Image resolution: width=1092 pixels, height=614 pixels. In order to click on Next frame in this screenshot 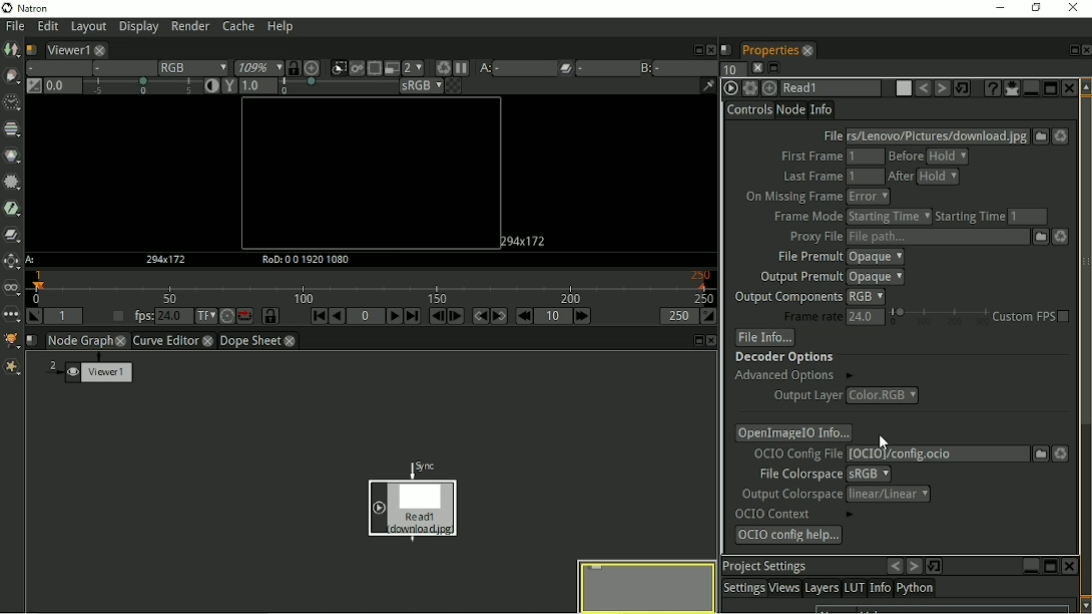, I will do `click(456, 316)`.